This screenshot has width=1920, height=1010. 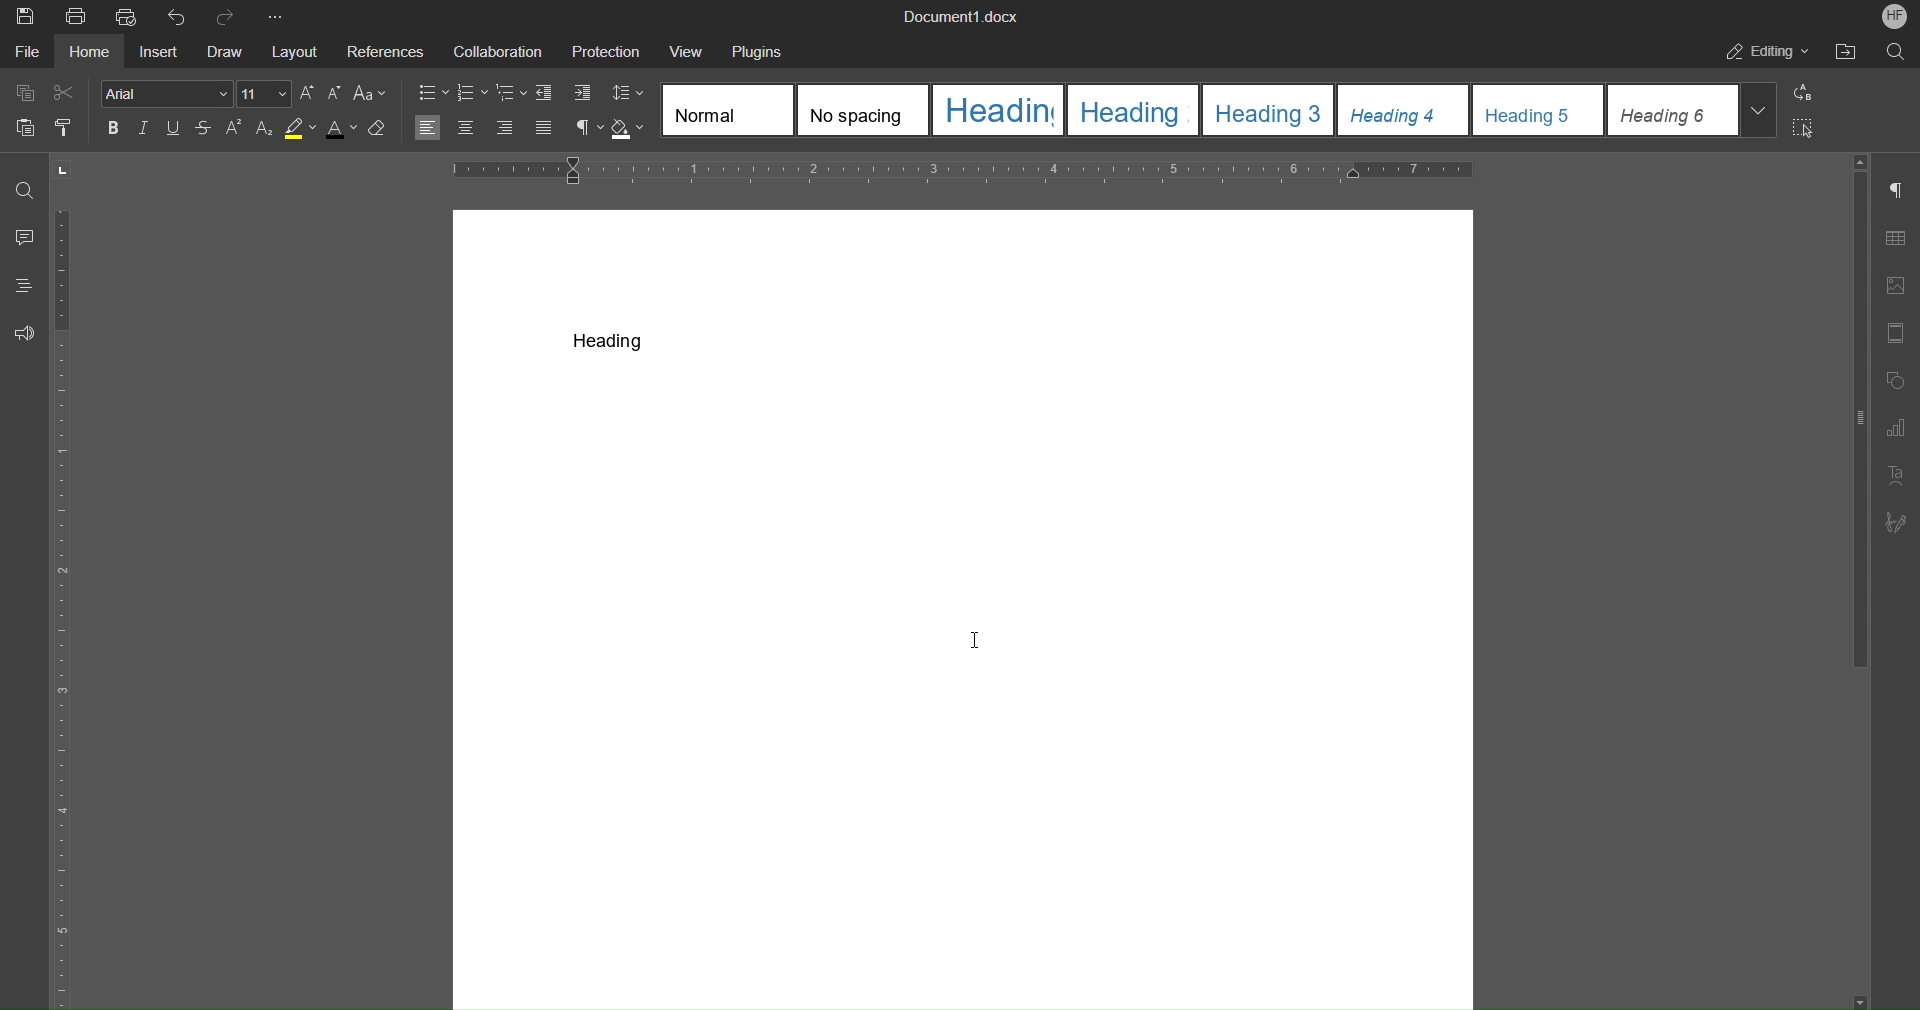 I want to click on Justify, so click(x=544, y=130).